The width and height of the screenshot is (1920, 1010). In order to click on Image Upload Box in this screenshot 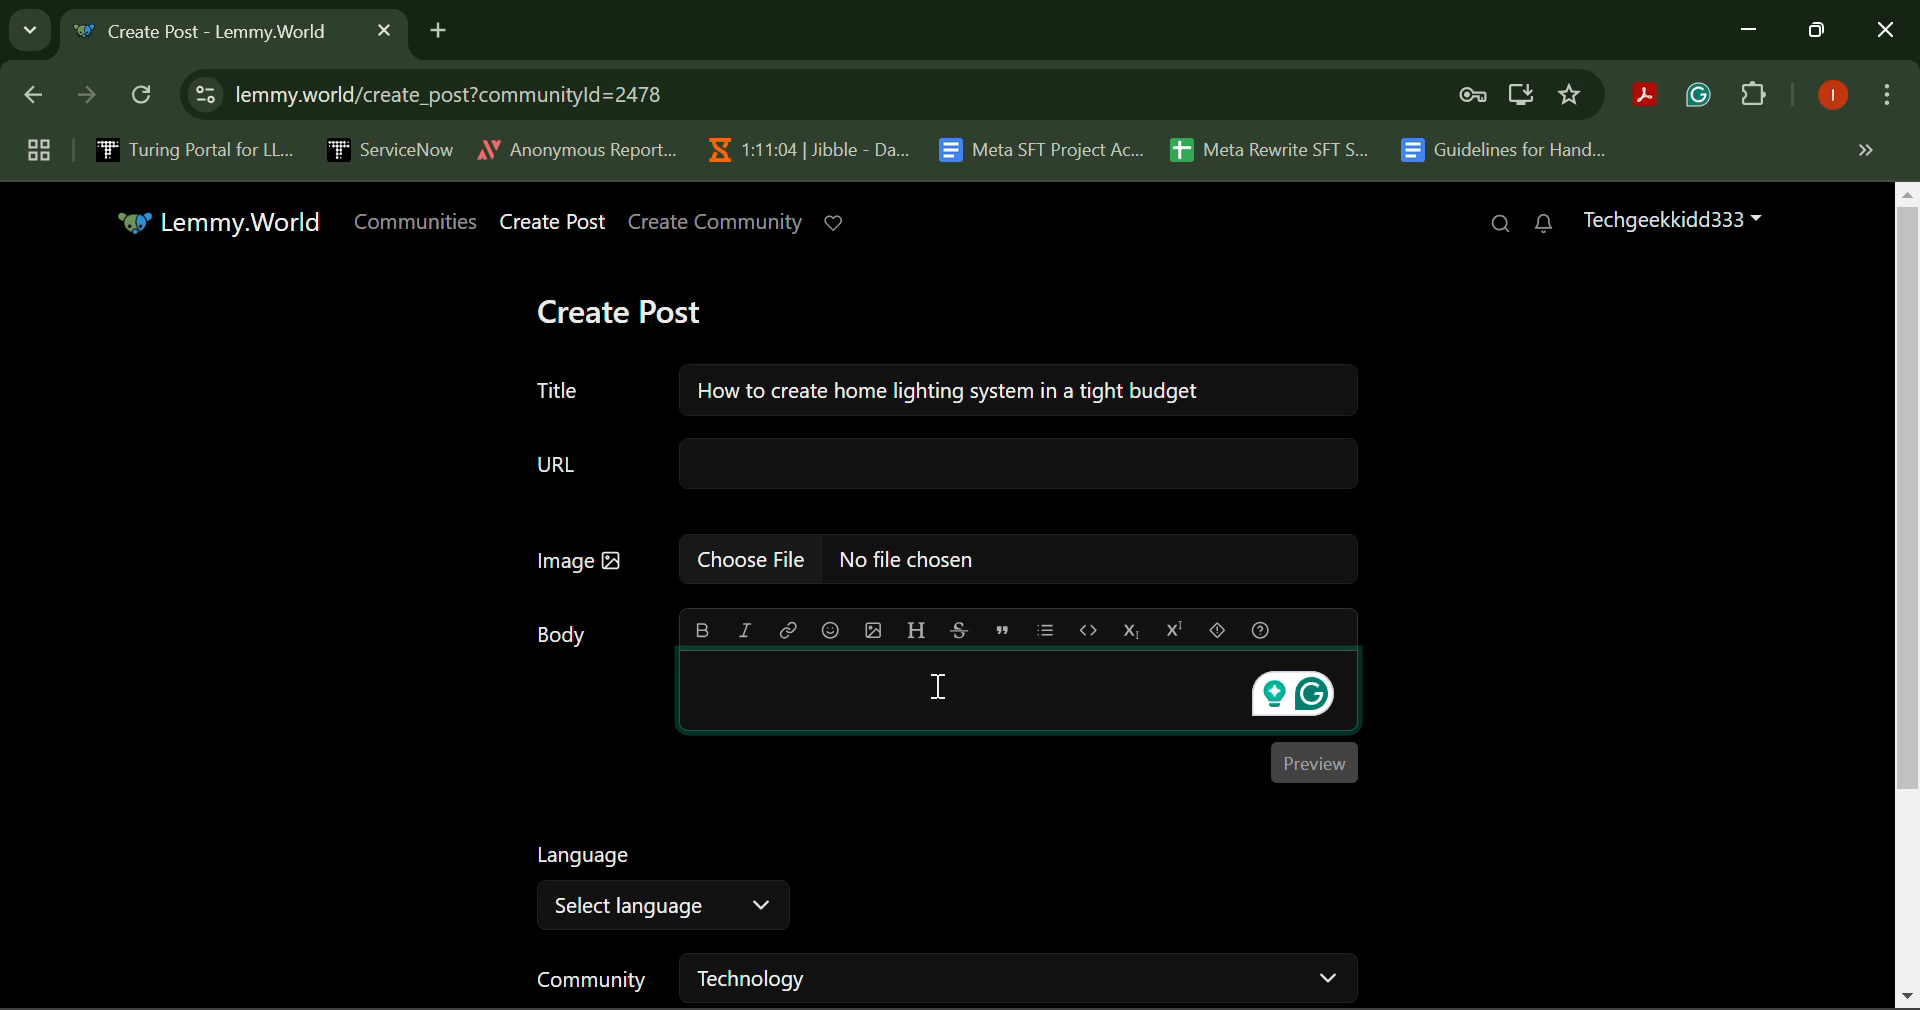, I will do `click(941, 558)`.